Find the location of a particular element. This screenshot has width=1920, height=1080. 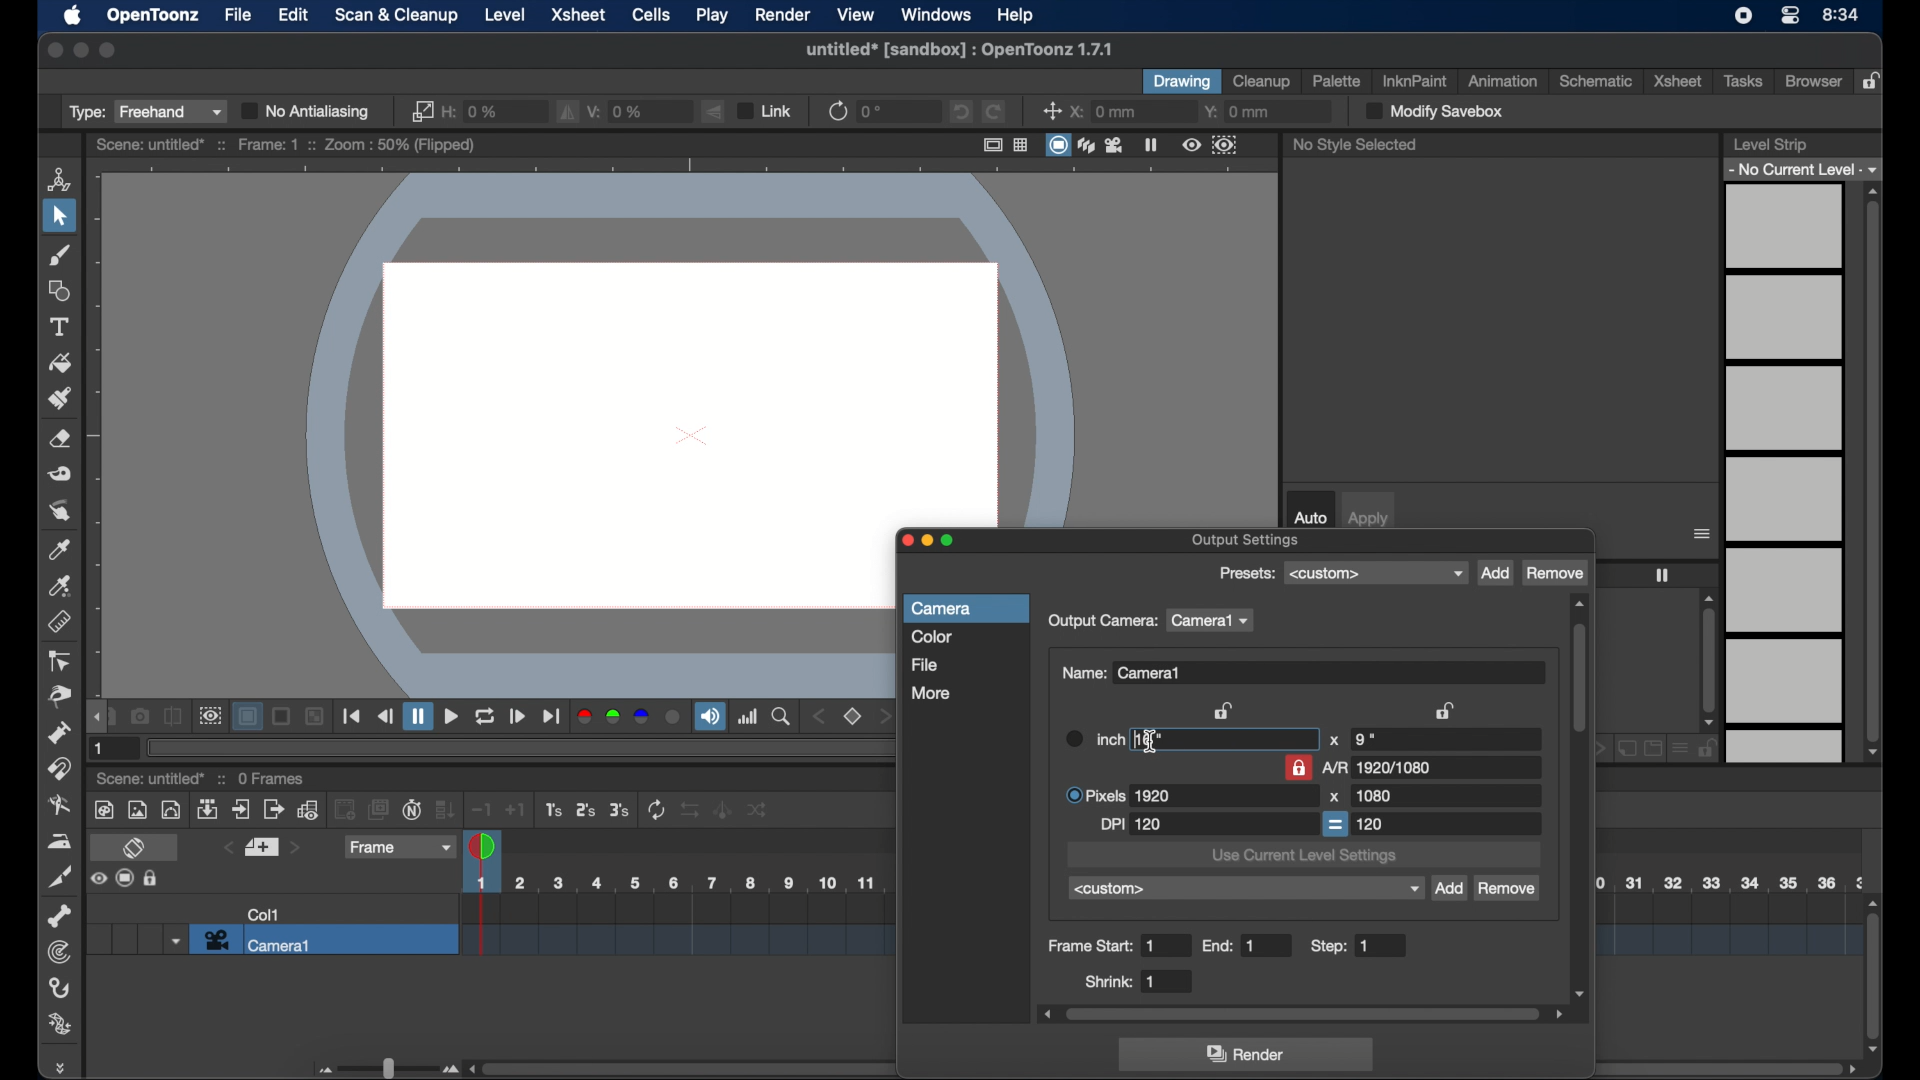

 is located at coordinates (1684, 750).